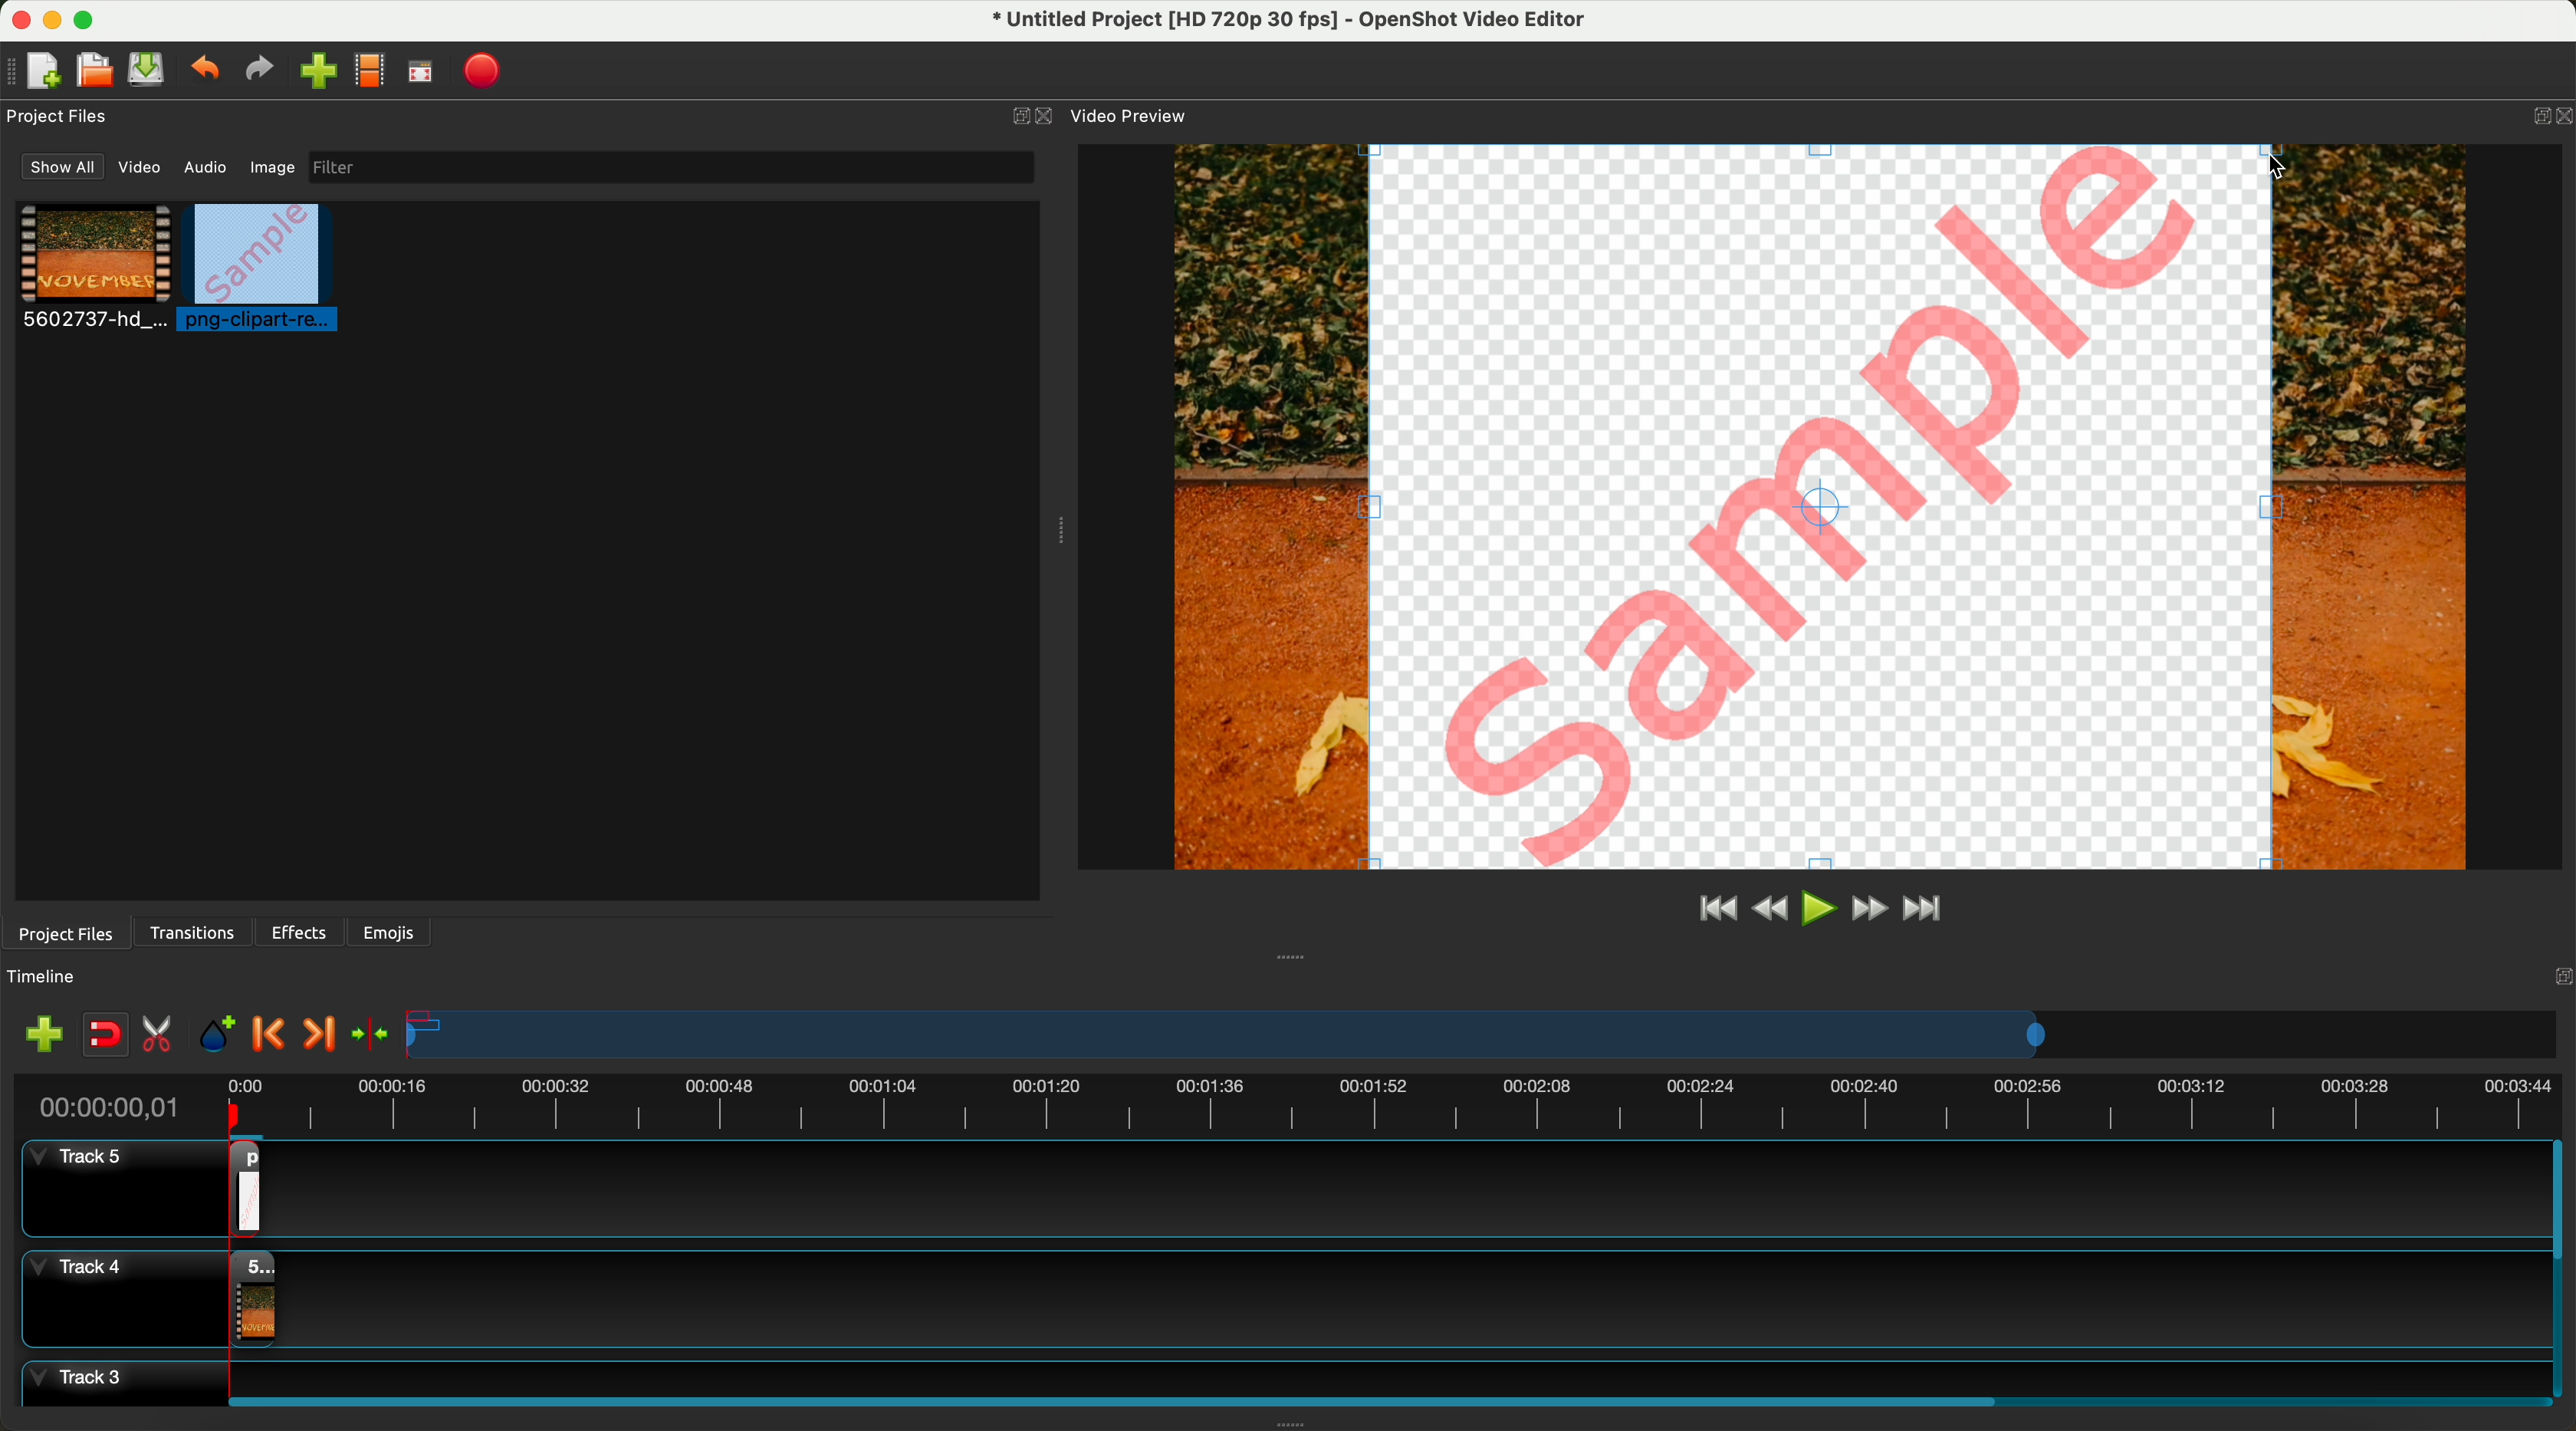  Describe the element at coordinates (106, 1190) in the screenshot. I see `track 5` at that location.